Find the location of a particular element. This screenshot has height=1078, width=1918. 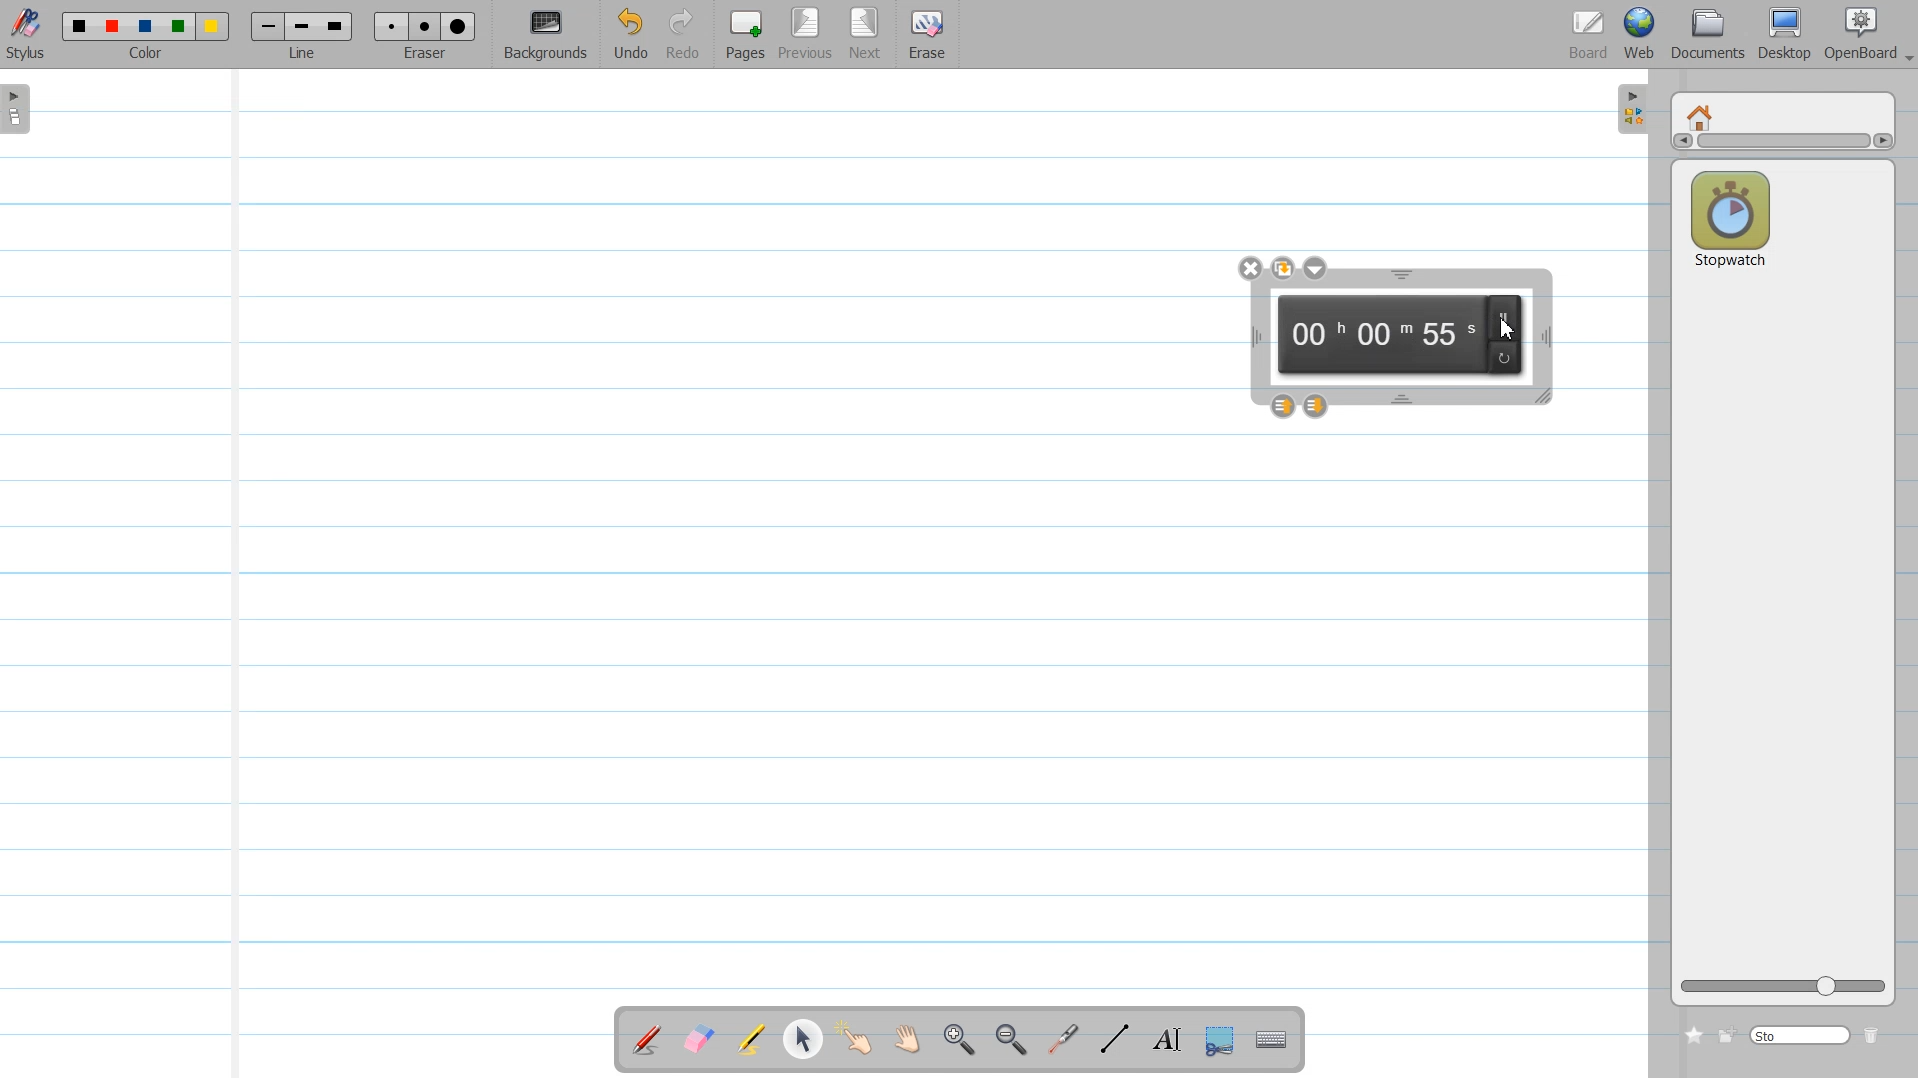

OpenBoard is located at coordinates (1856, 34).